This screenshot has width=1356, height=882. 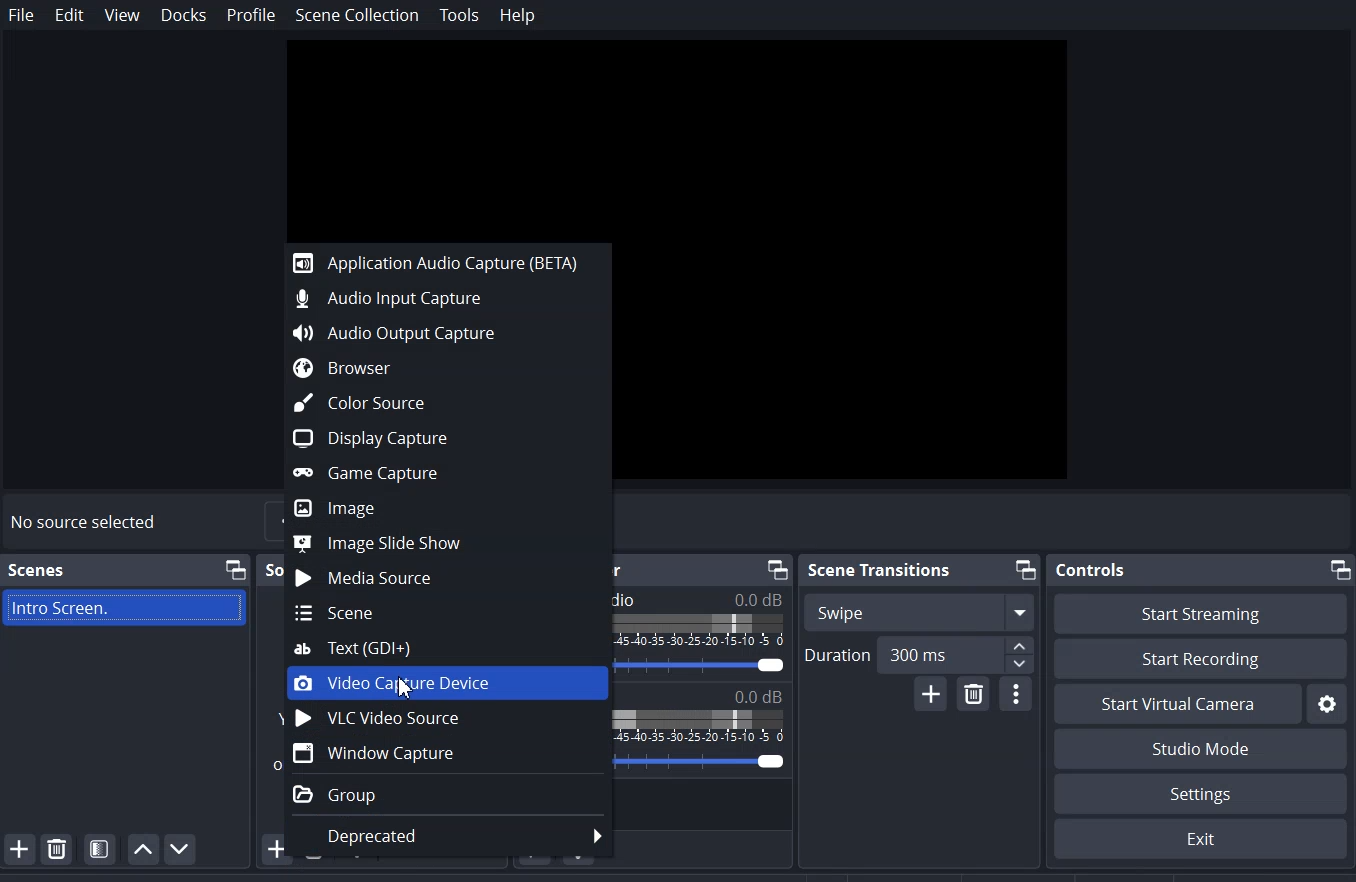 What do you see at coordinates (459, 16) in the screenshot?
I see `Tools` at bounding box center [459, 16].